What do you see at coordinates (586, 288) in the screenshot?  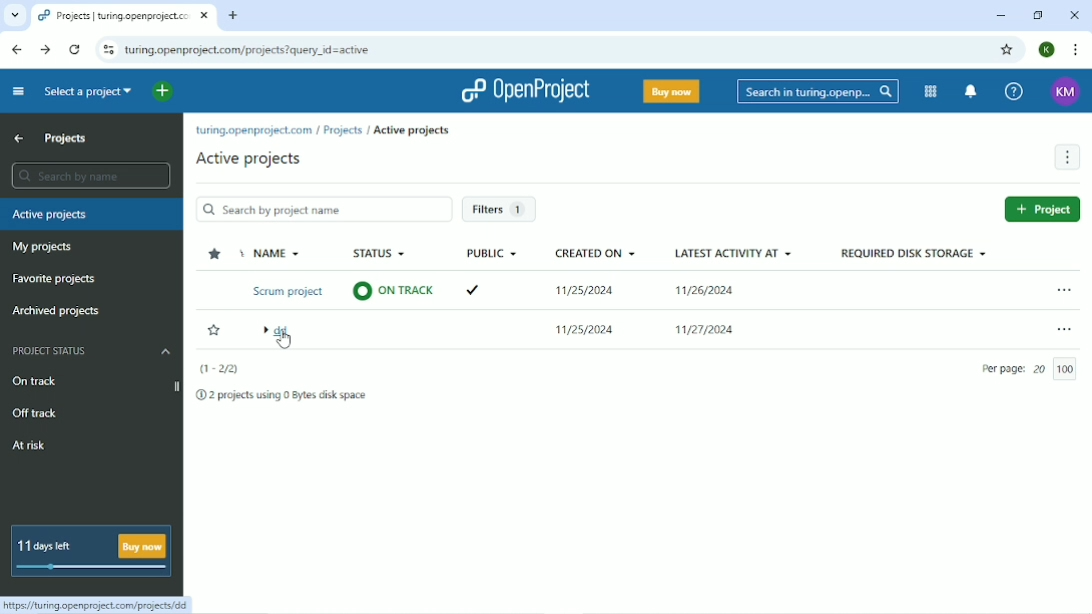 I see `11/25/2024` at bounding box center [586, 288].